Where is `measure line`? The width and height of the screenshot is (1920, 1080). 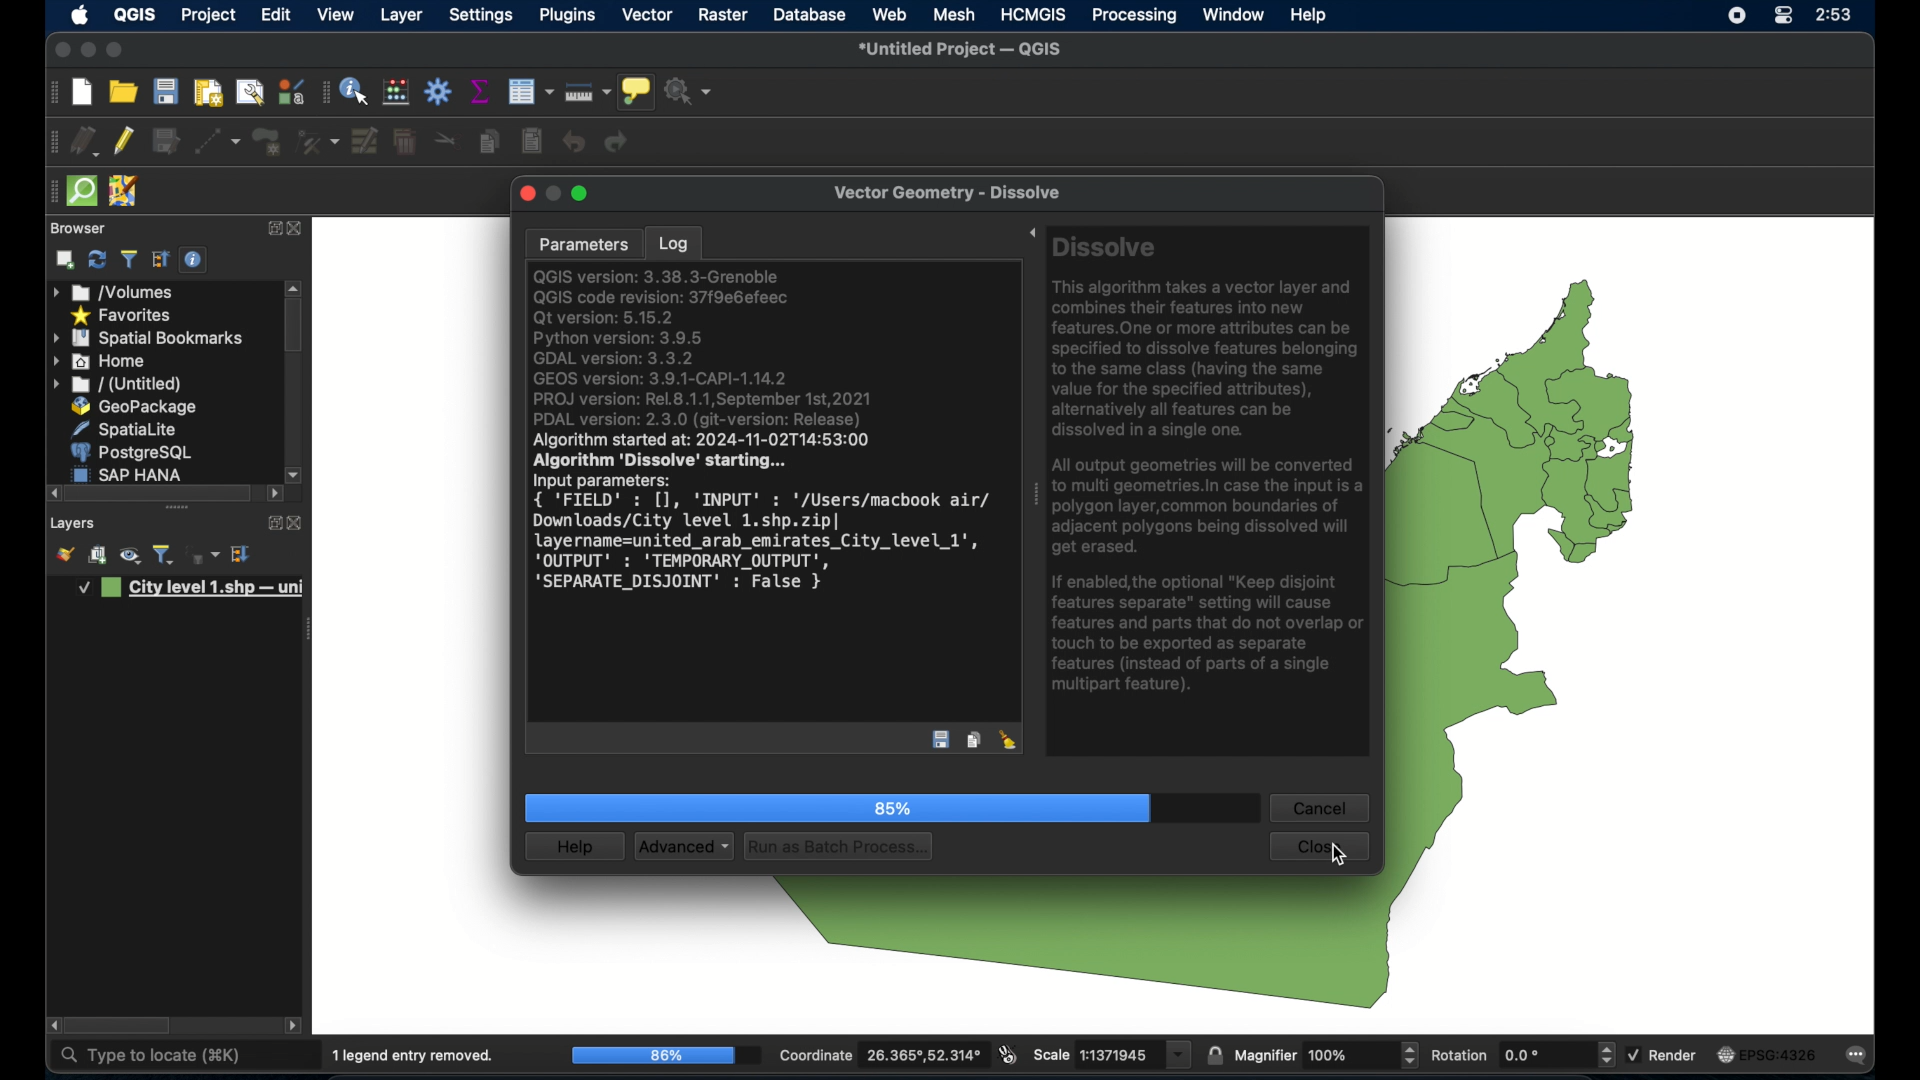
measure line is located at coordinates (589, 91).